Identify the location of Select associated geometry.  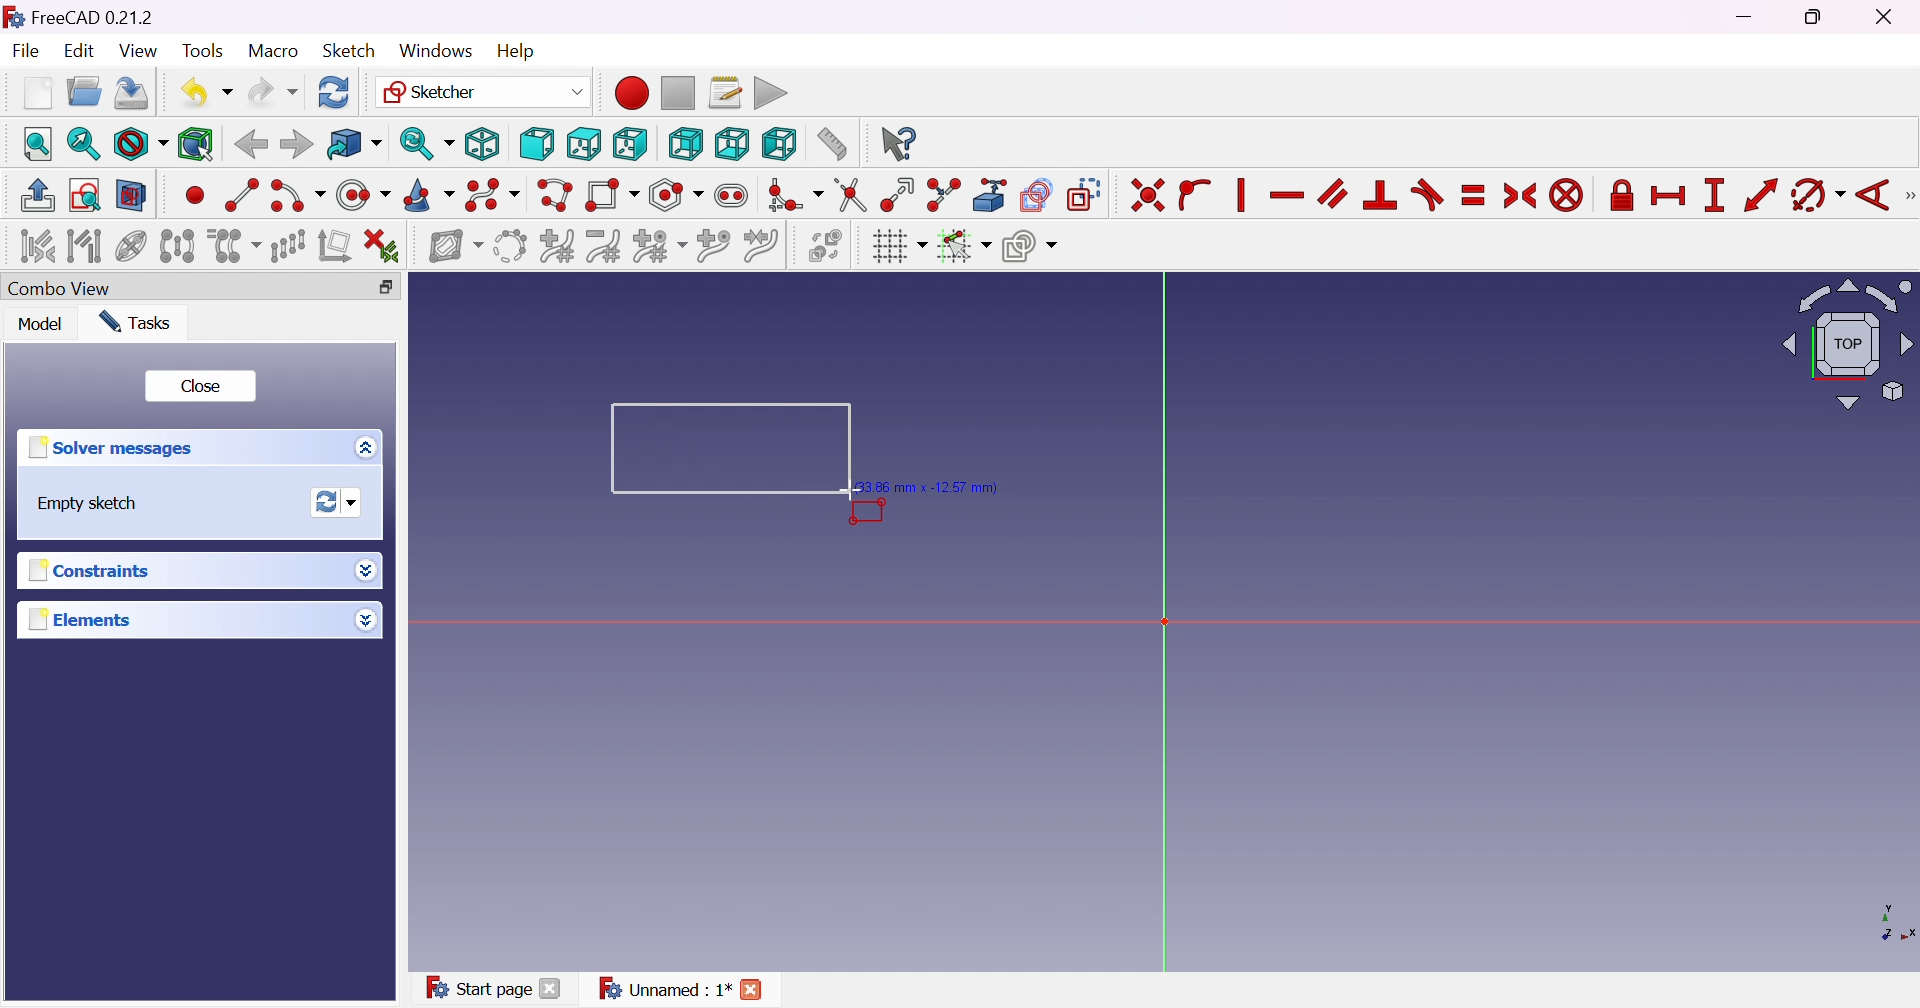
(85, 245).